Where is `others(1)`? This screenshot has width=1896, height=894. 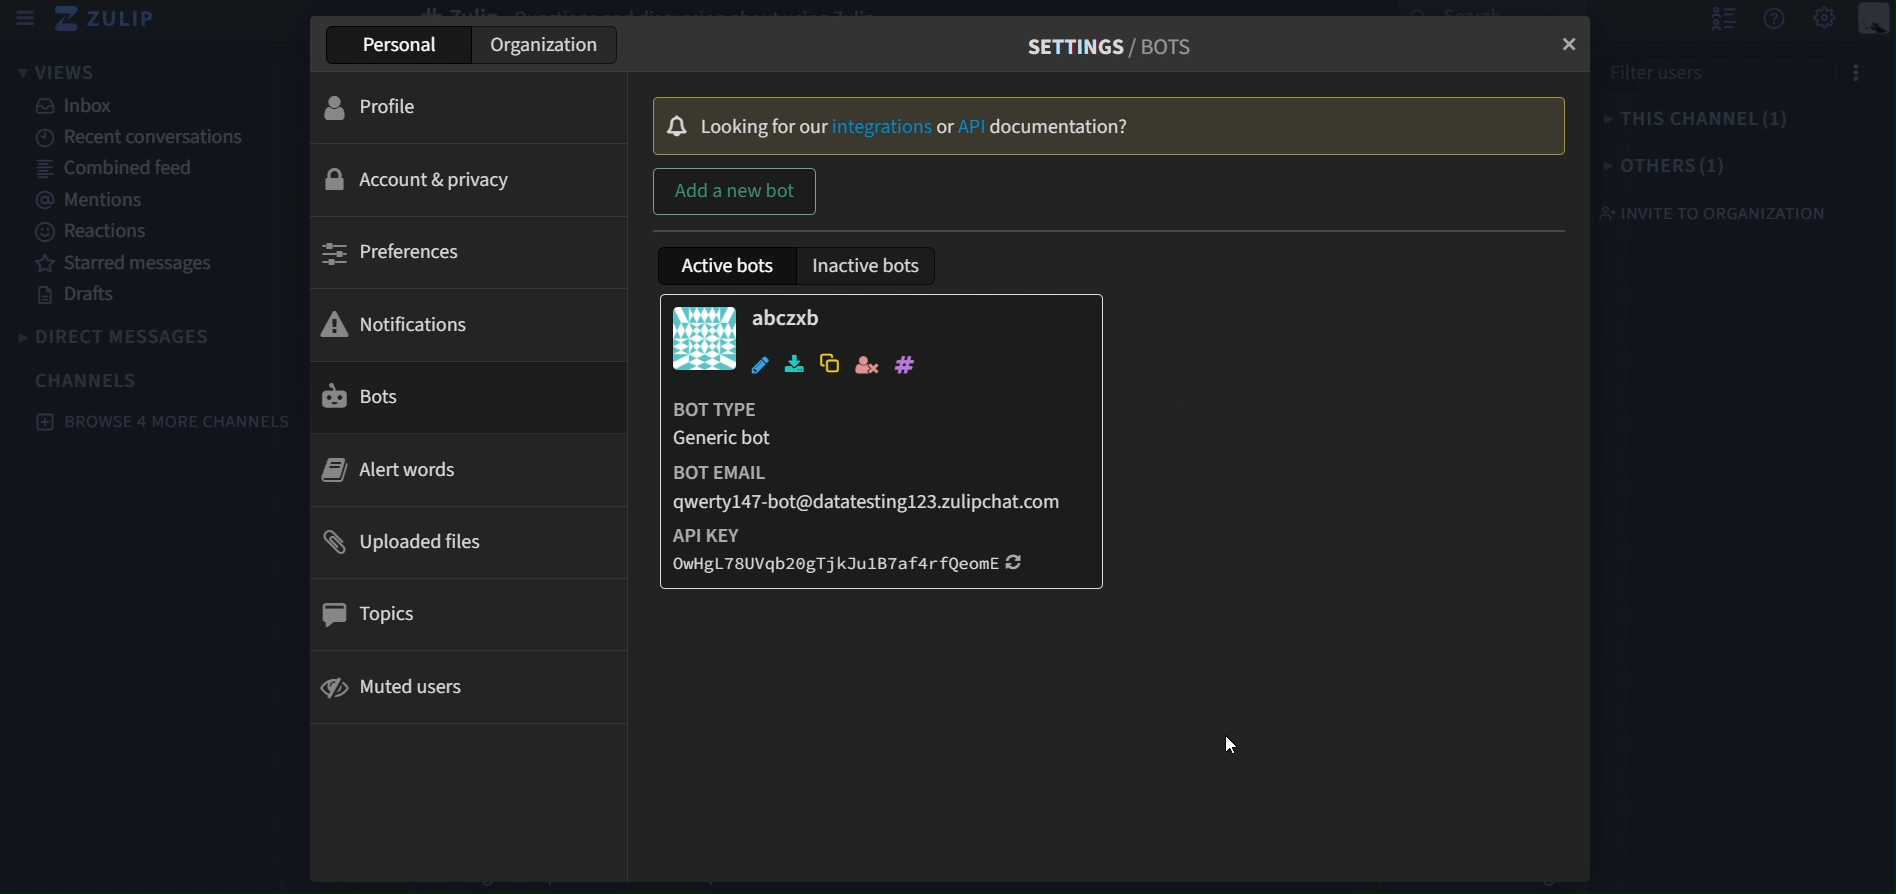 others(1) is located at coordinates (1729, 168).